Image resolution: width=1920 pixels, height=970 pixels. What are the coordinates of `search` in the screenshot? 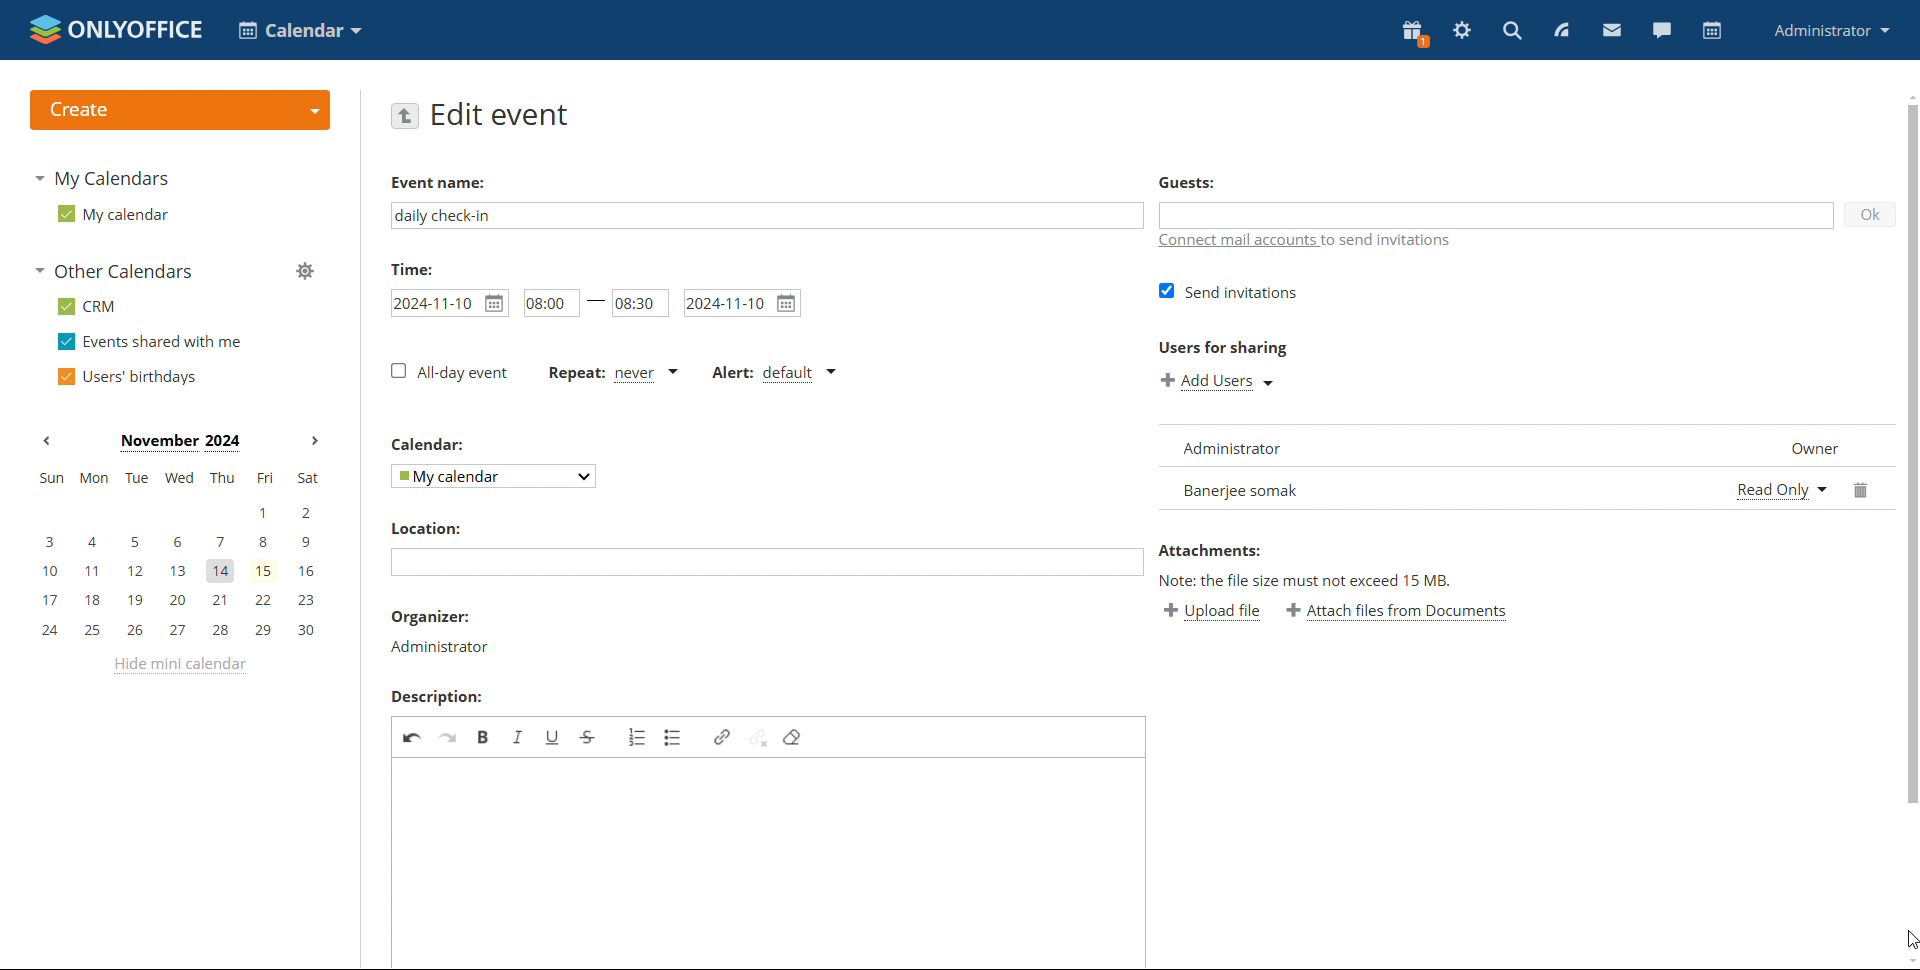 It's located at (1512, 30).